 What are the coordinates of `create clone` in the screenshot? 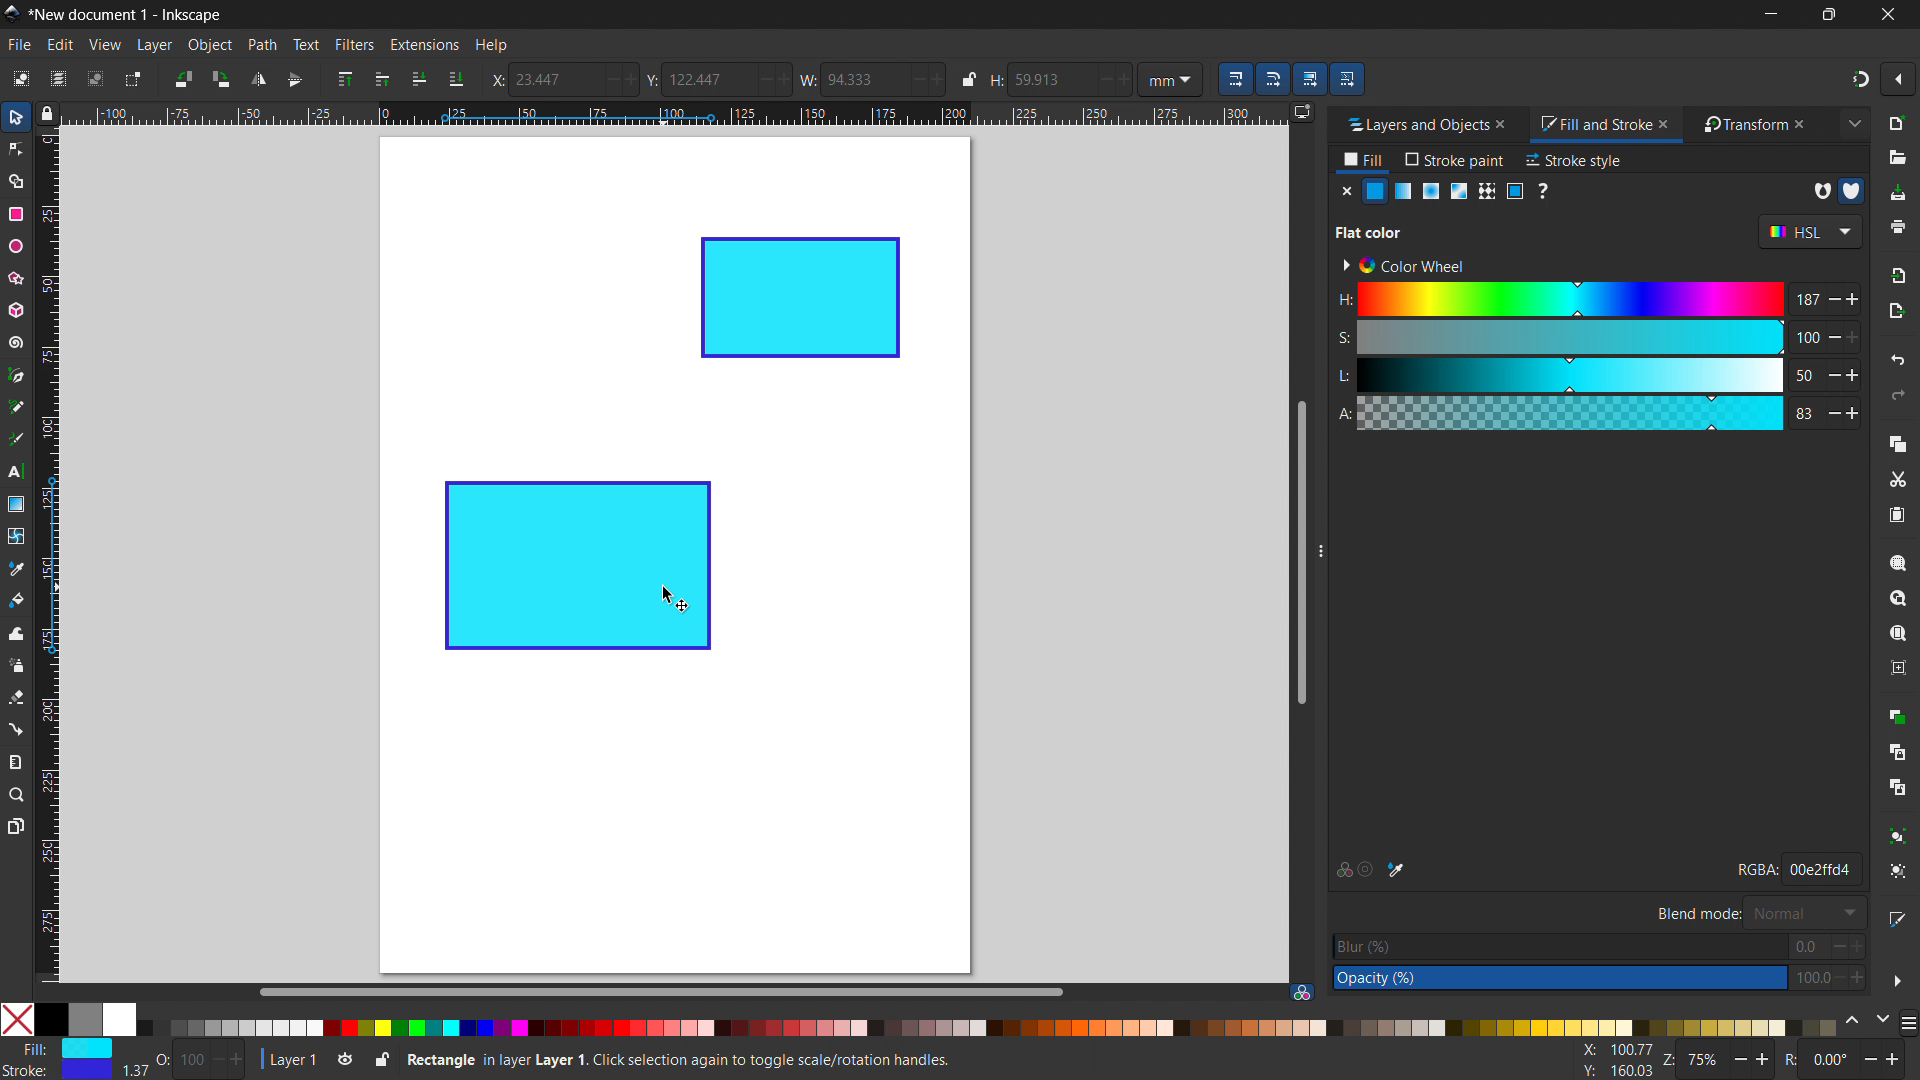 It's located at (1896, 750).